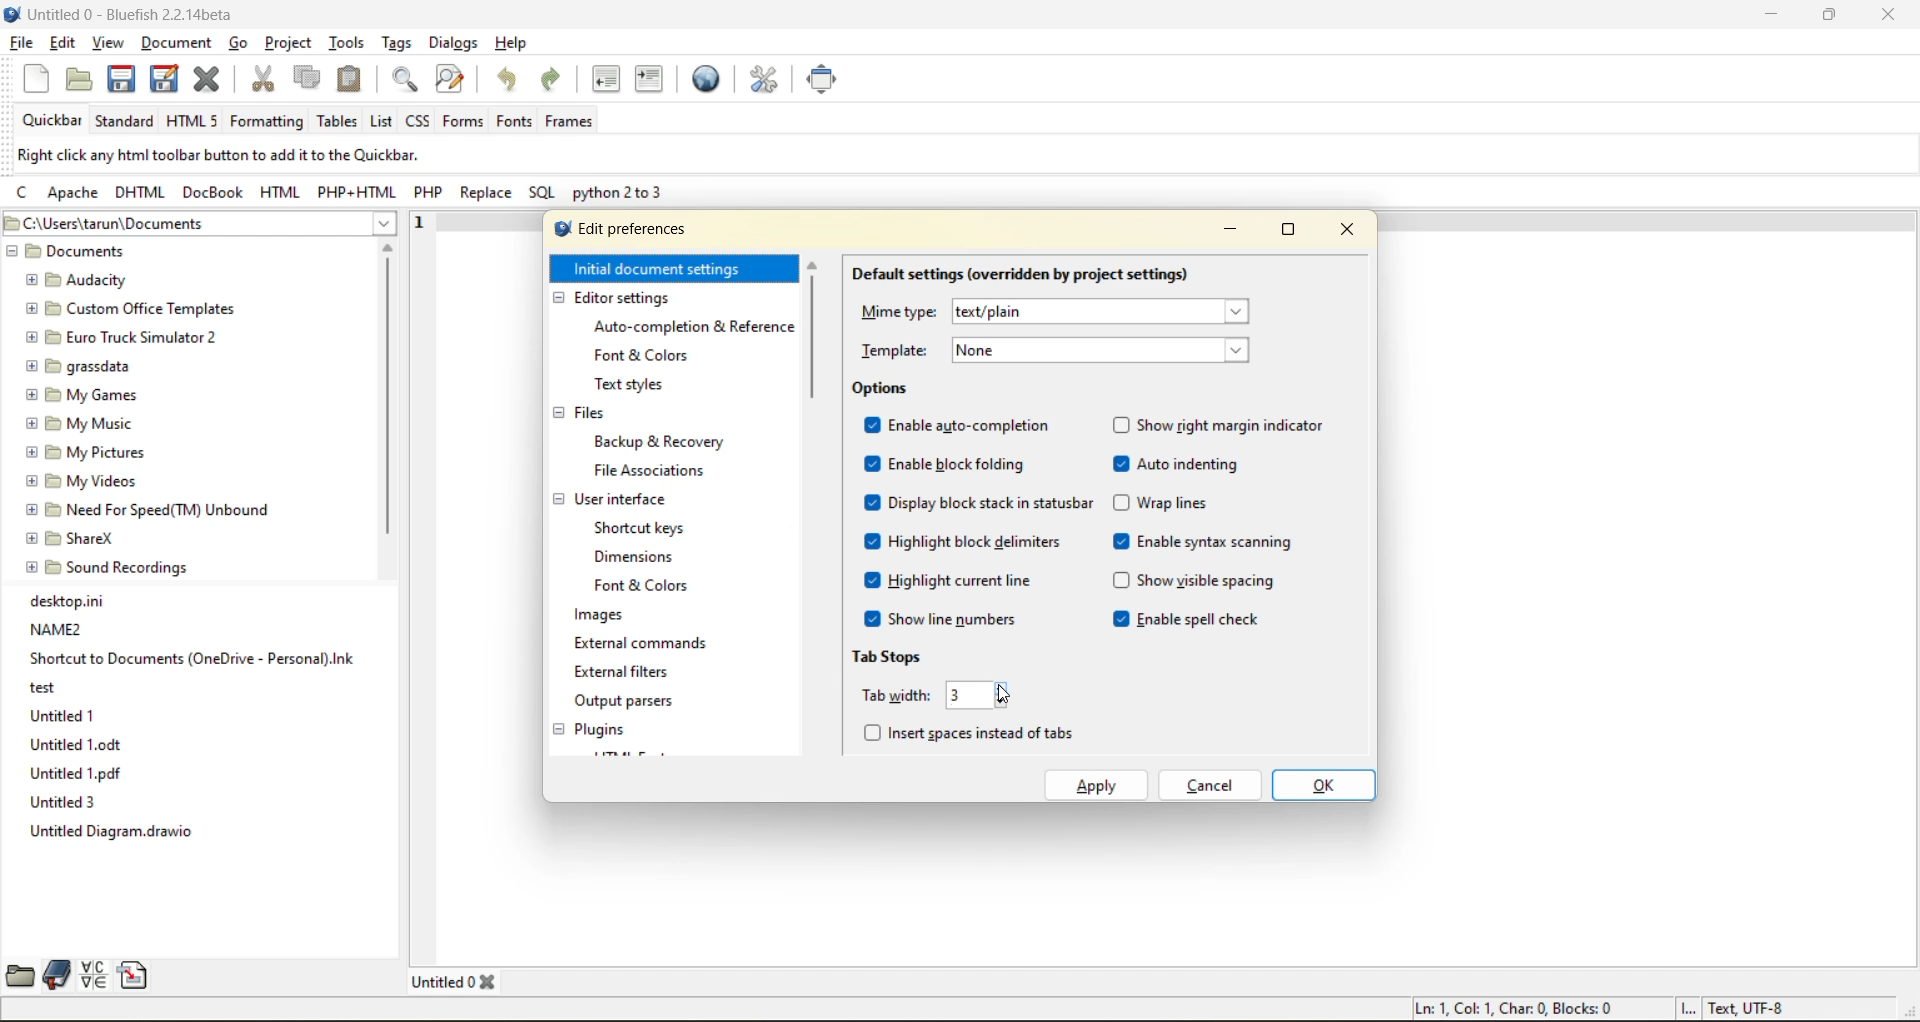 The image size is (1920, 1022). Describe the element at coordinates (924, 694) in the screenshot. I see `tab width` at that location.